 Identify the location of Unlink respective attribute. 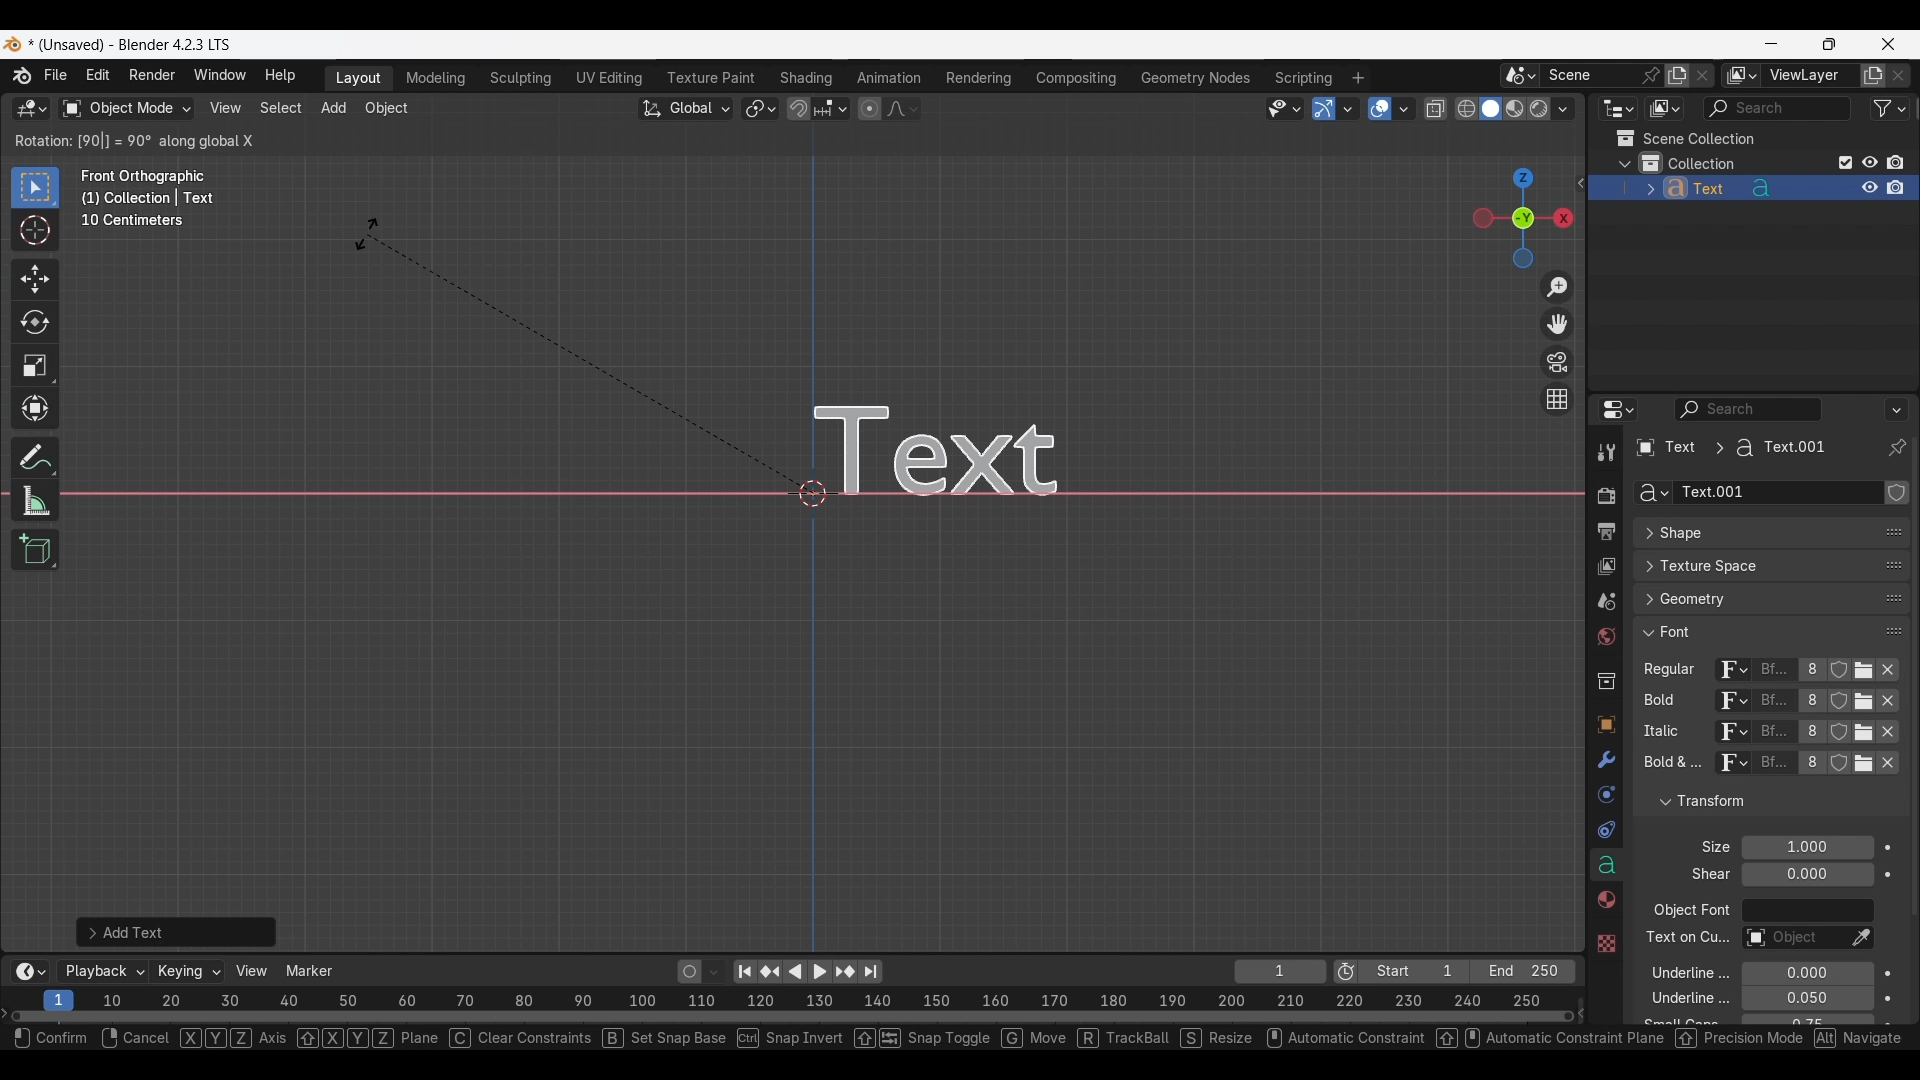
(1888, 718).